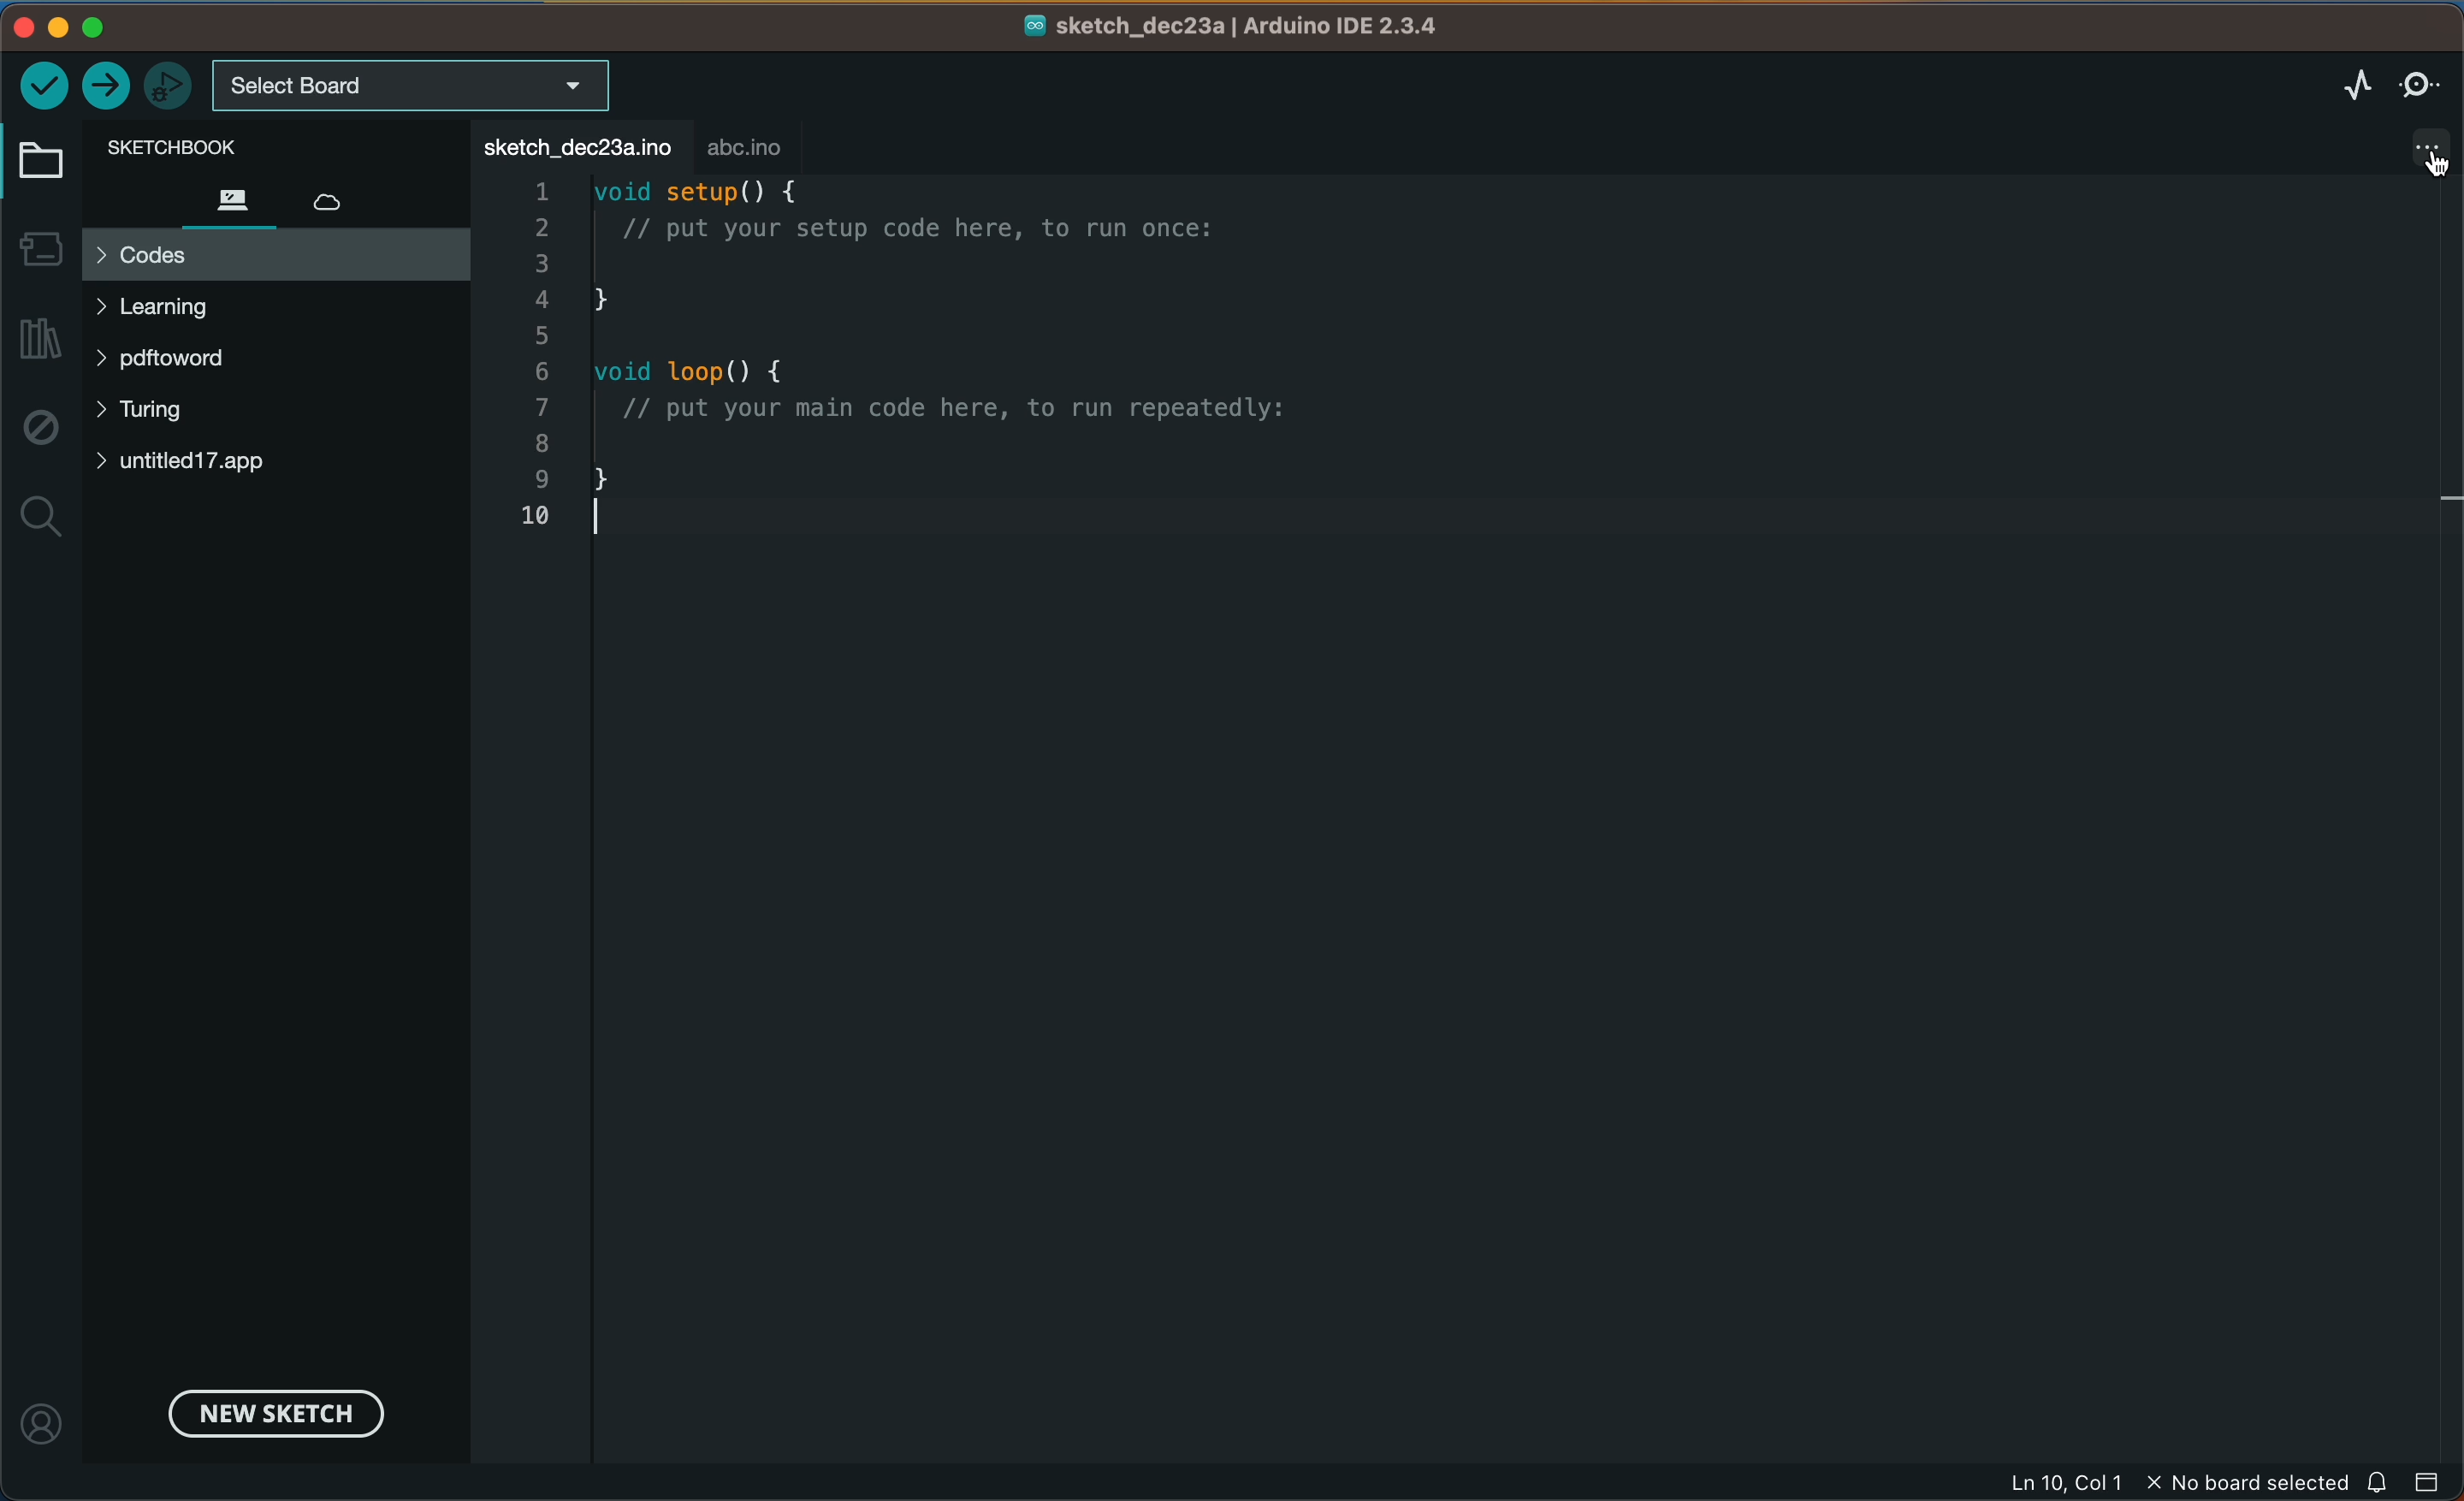 This screenshot has width=2464, height=1501. Describe the element at coordinates (47, 85) in the screenshot. I see `verify` at that location.